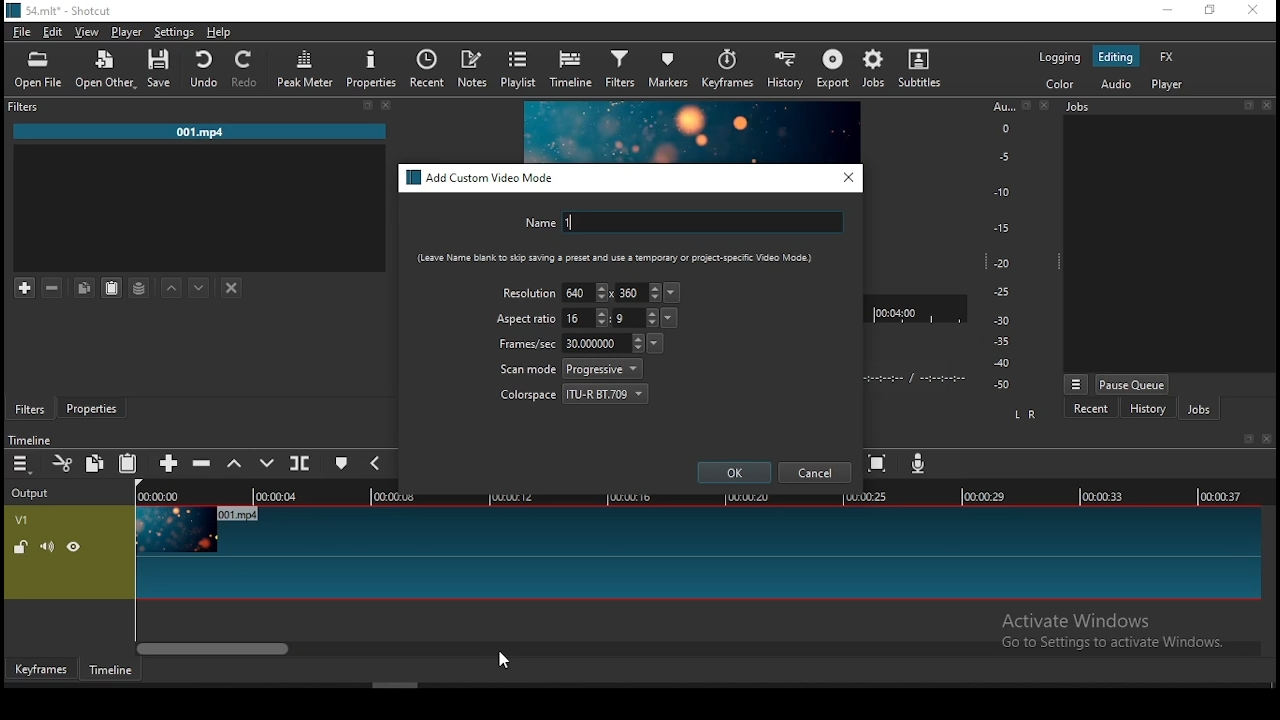 This screenshot has width=1280, height=720. What do you see at coordinates (875, 68) in the screenshot?
I see `jobs` at bounding box center [875, 68].